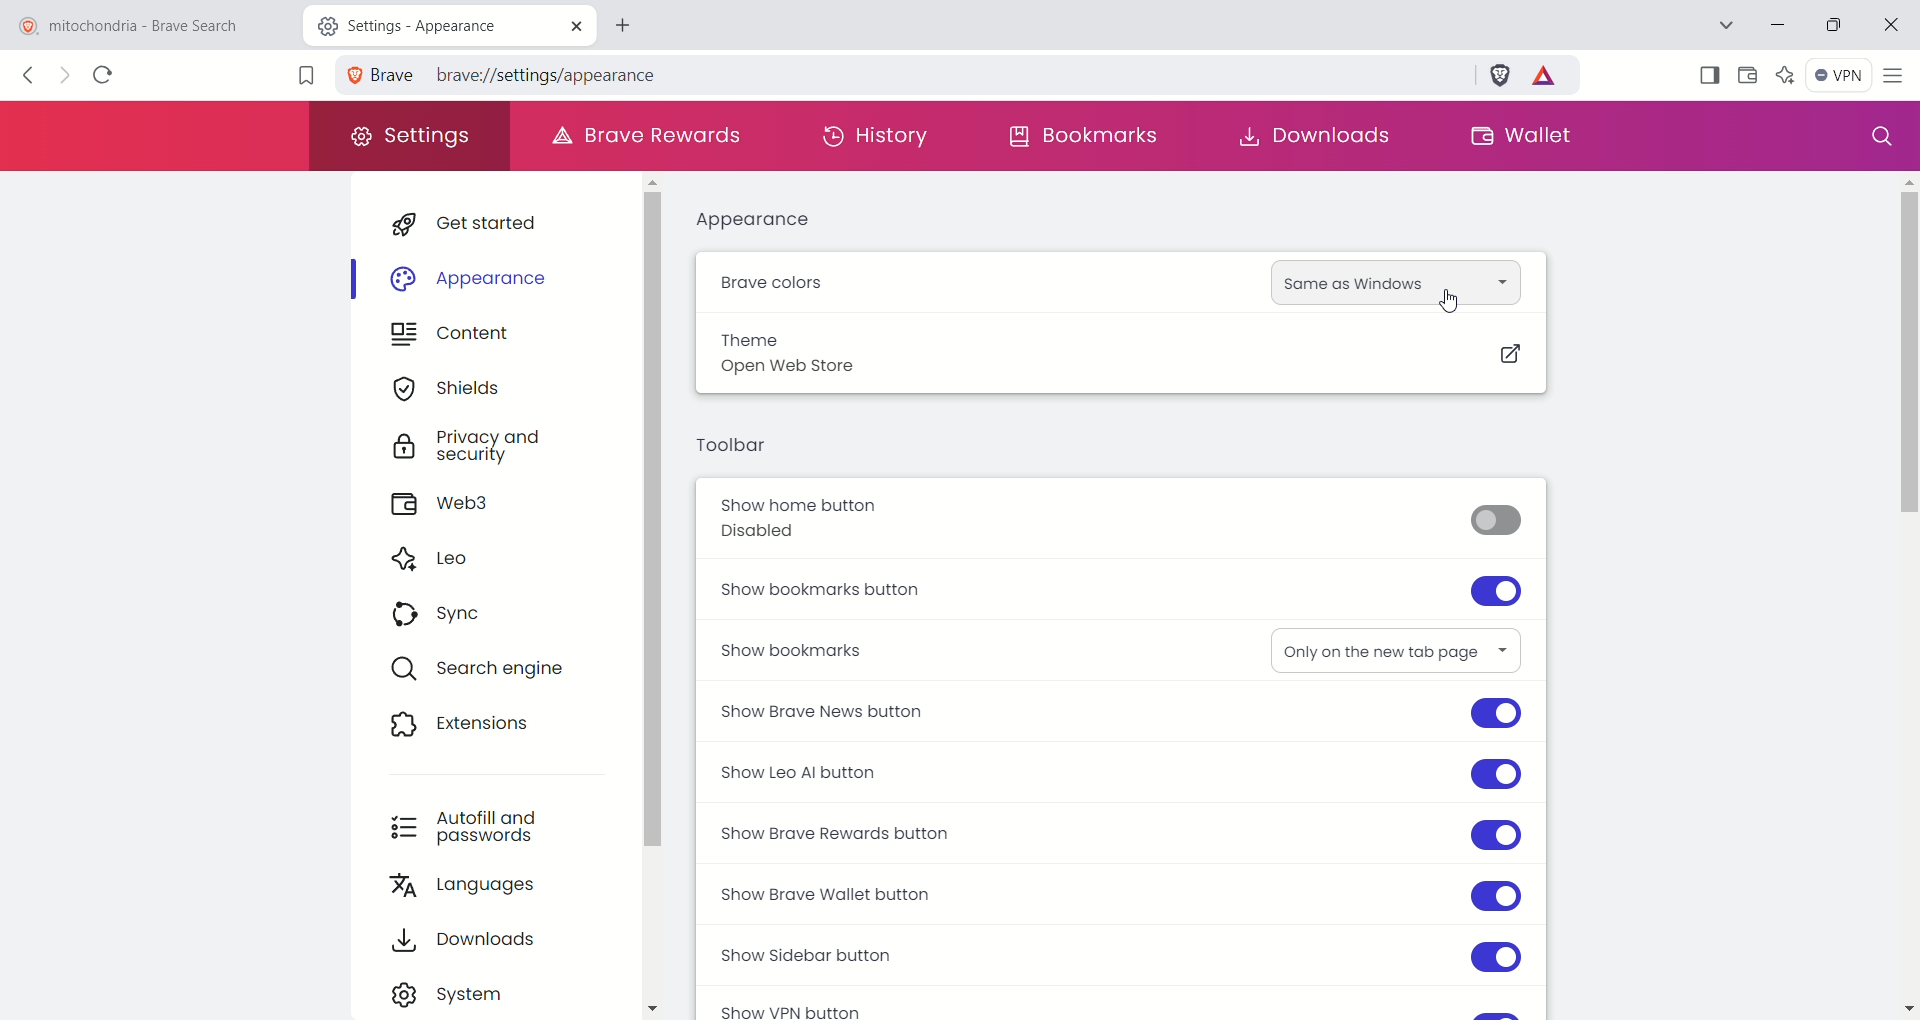 This screenshot has width=1920, height=1020. What do you see at coordinates (1707, 73) in the screenshot?
I see `show sidebar` at bounding box center [1707, 73].